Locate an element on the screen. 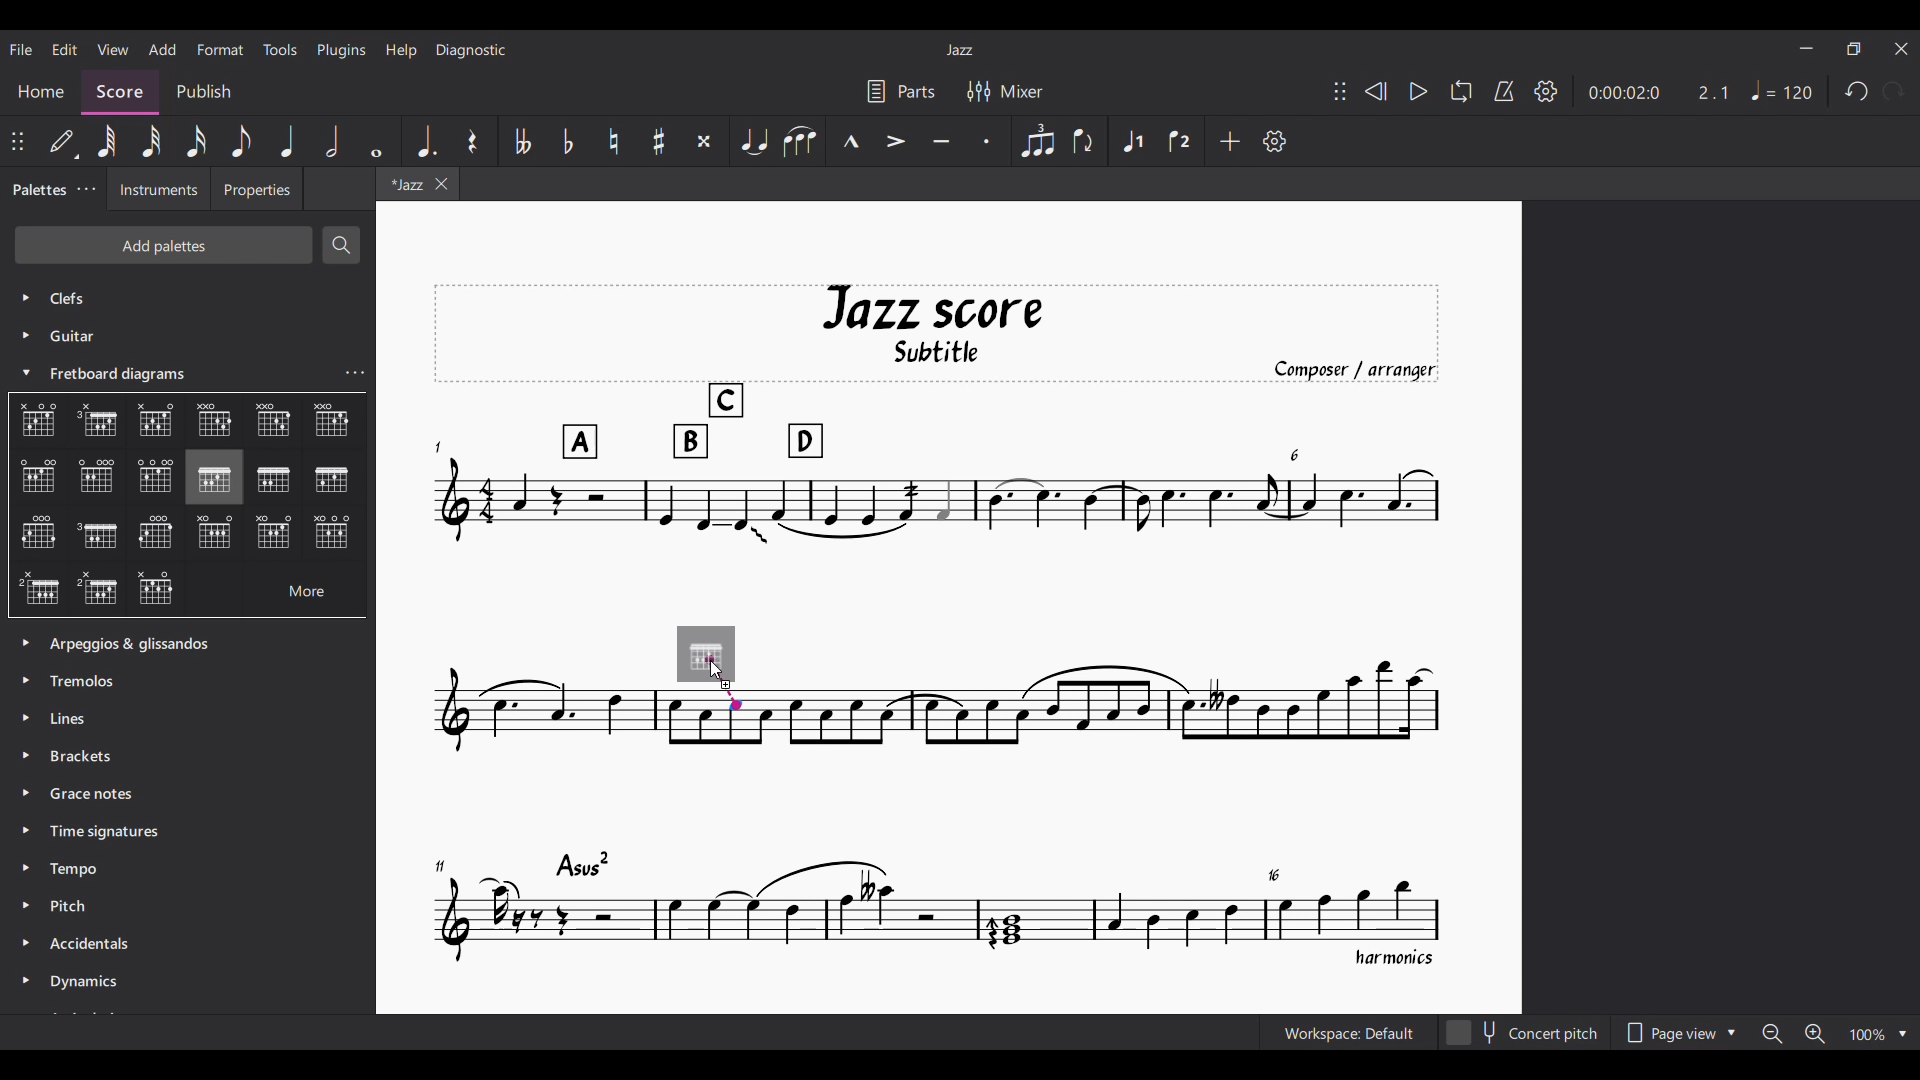 This screenshot has width=1920, height=1080. Indicates addition is located at coordinates (726, 684).